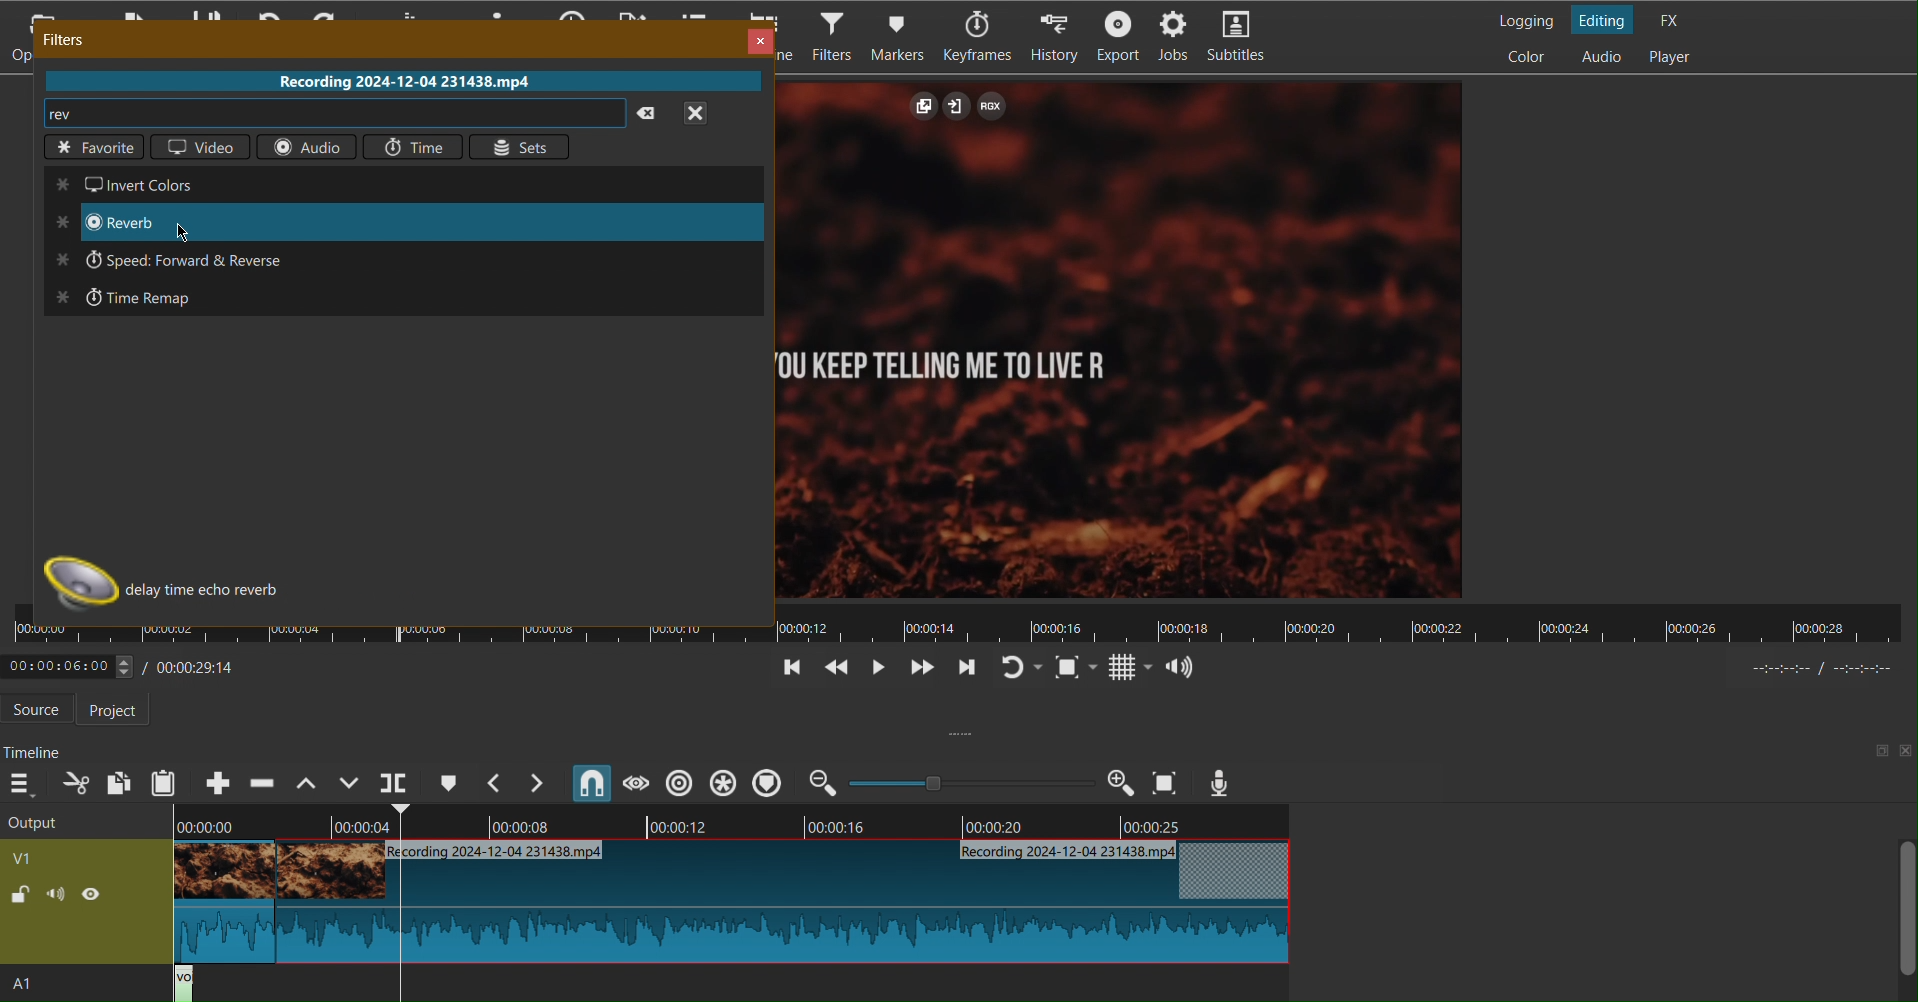  What do you see at coordinates (349, 783) in the screenshot?
I see `Overwrite` at bounding box center [349, 783].